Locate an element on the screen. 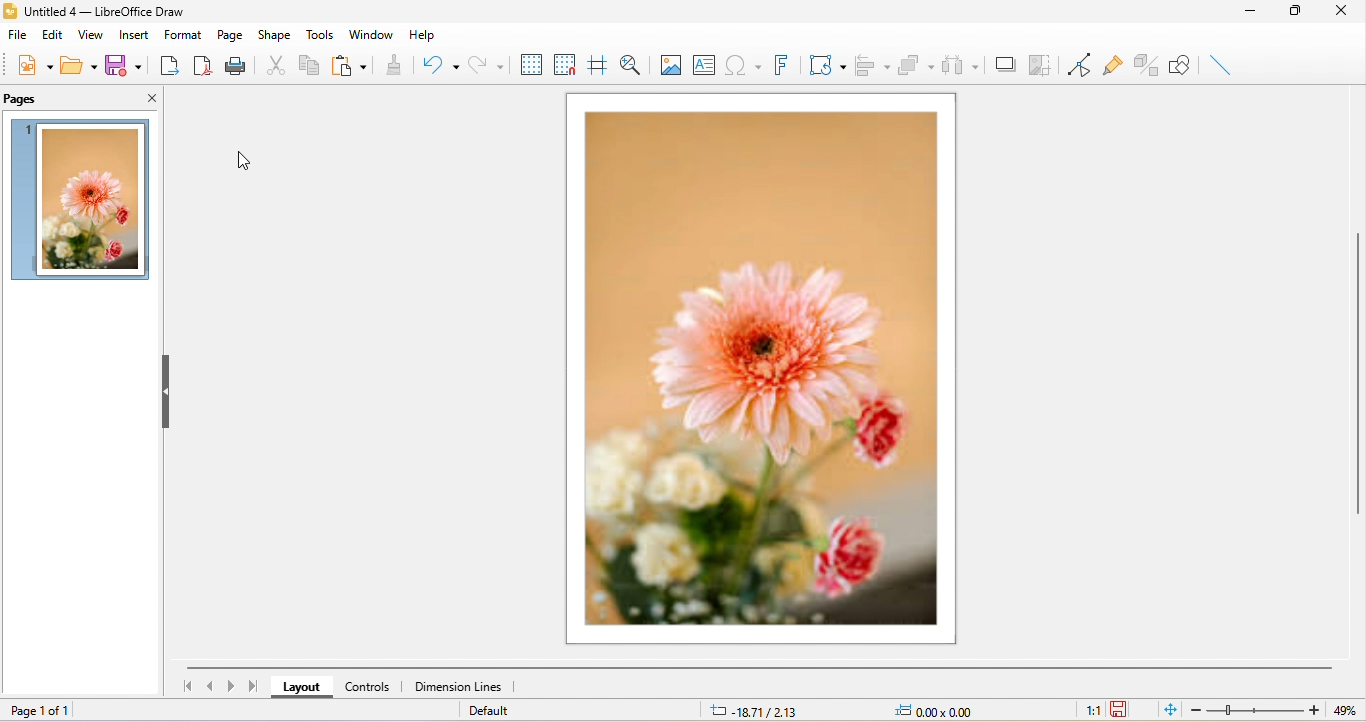 The image size is (1366, 722). toggle extrusion is located at coordinates (1146, 64).